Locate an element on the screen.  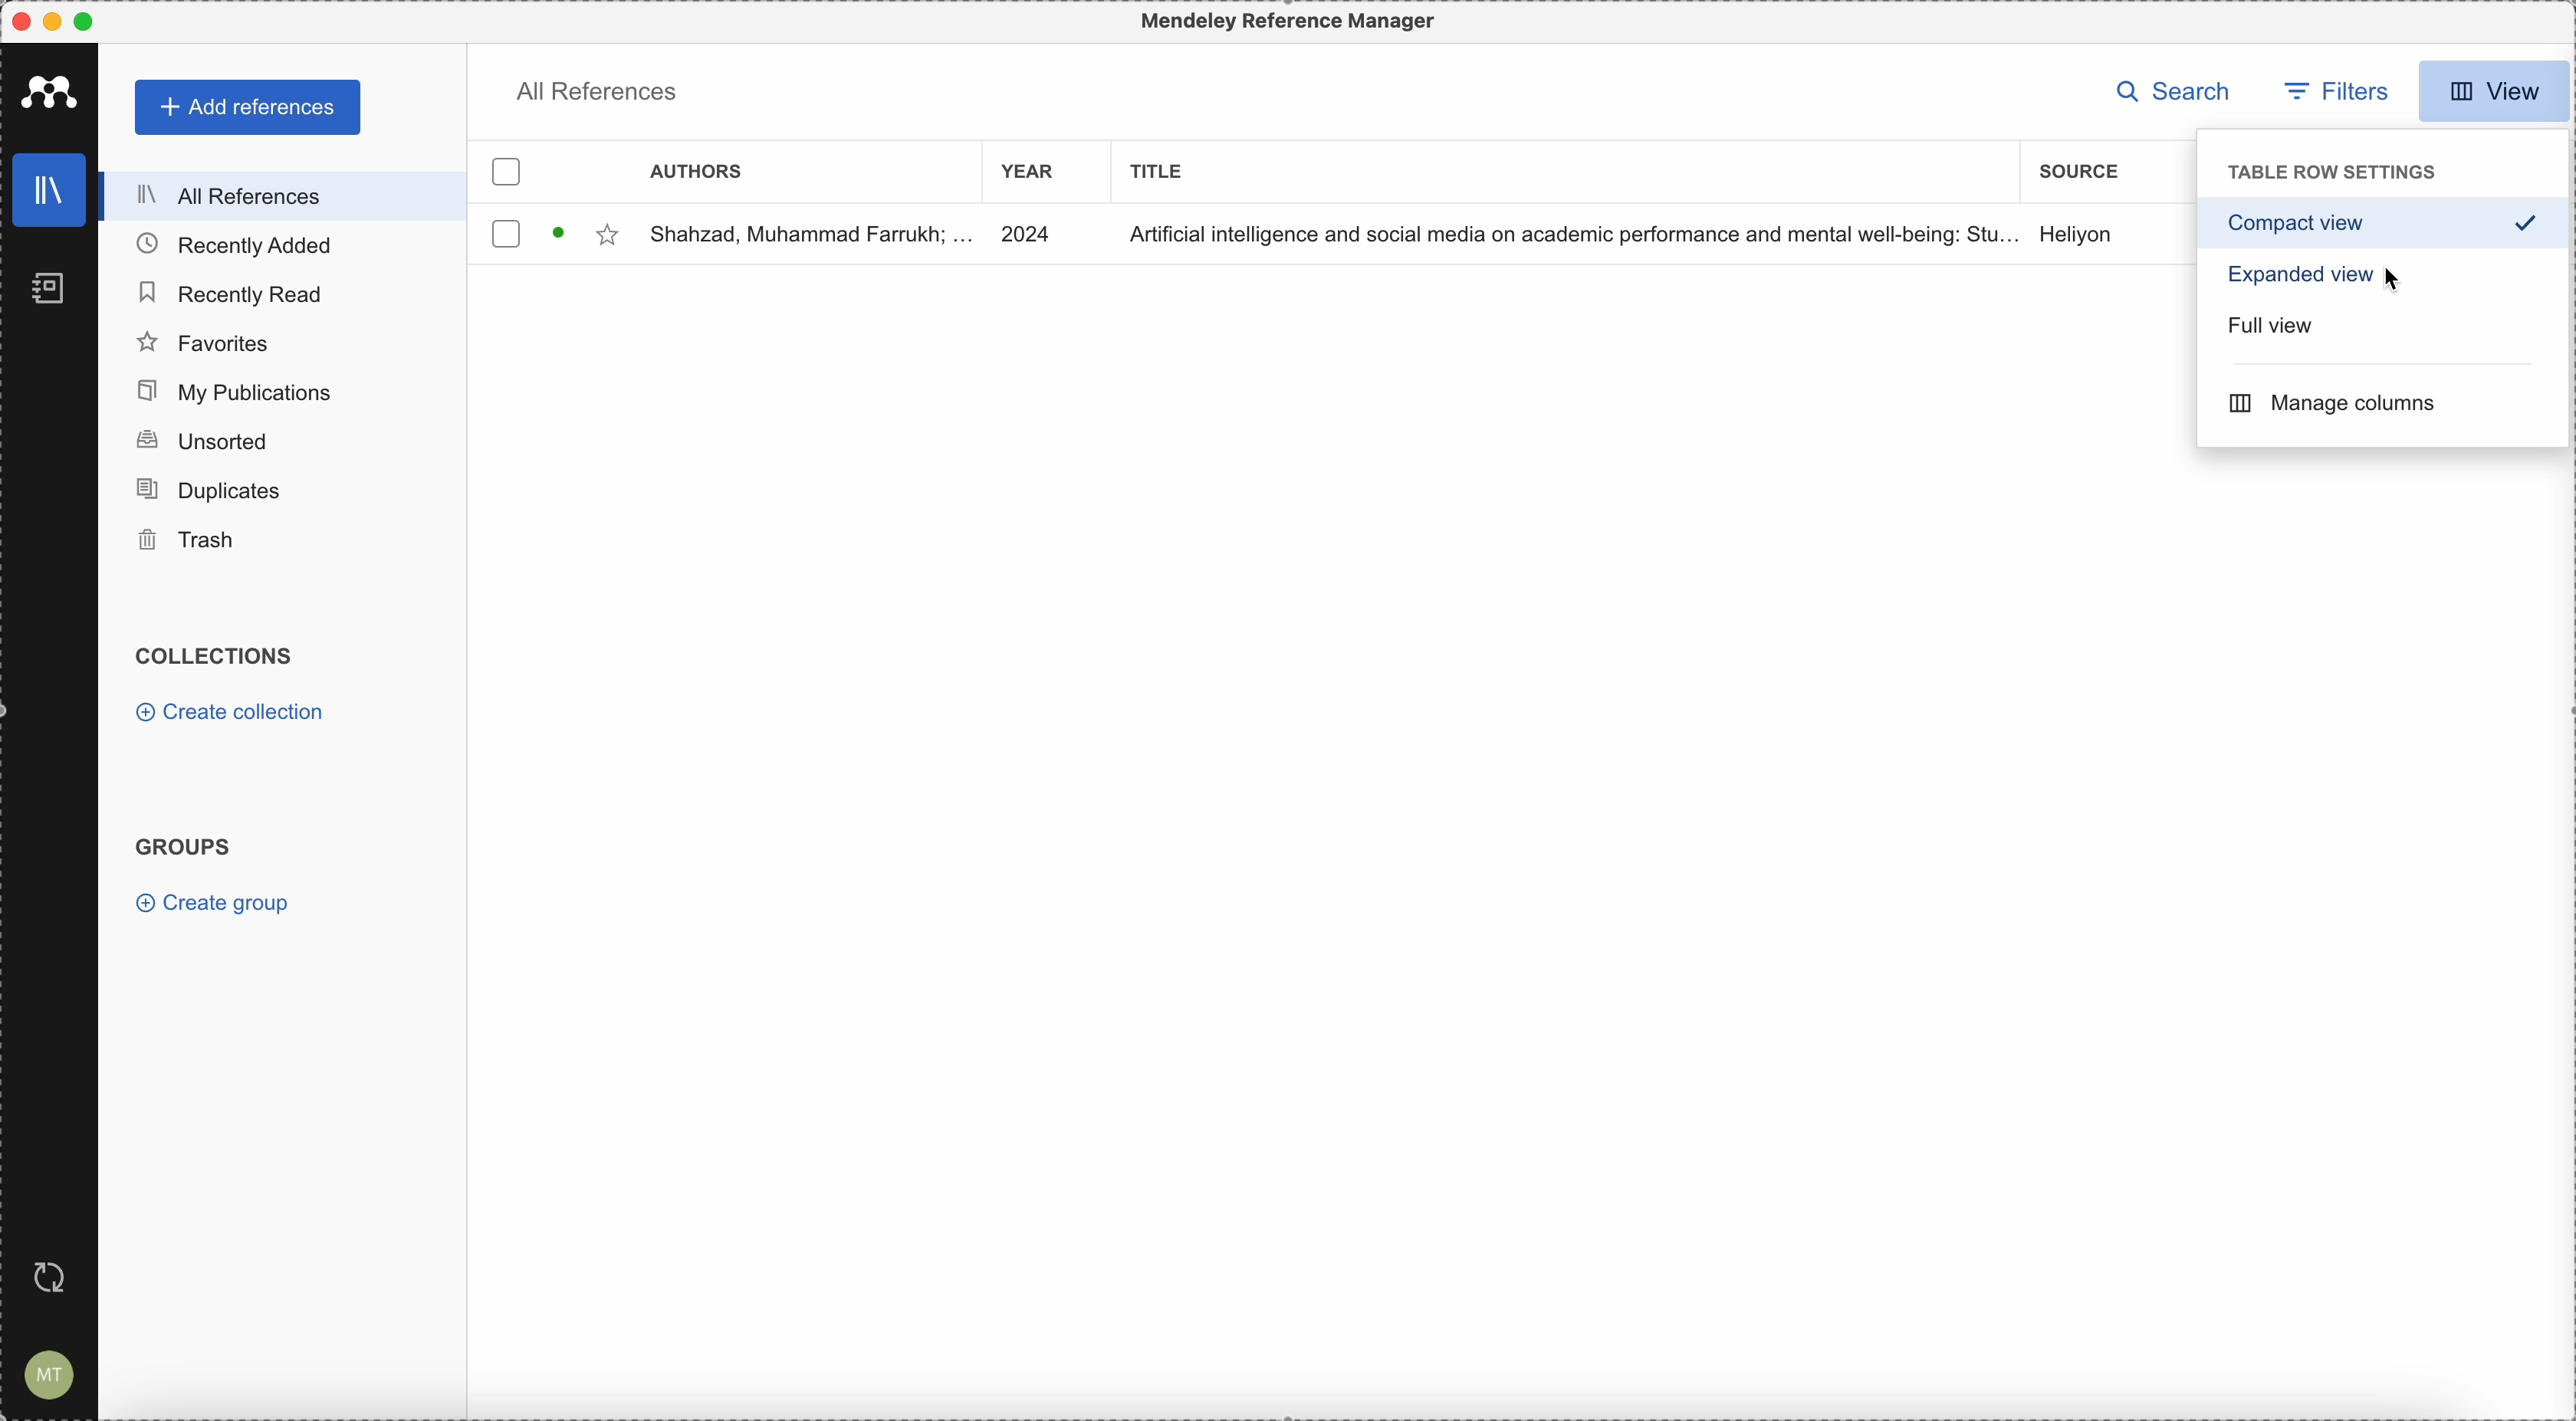
notebooks is located at coordinates (50, 290).